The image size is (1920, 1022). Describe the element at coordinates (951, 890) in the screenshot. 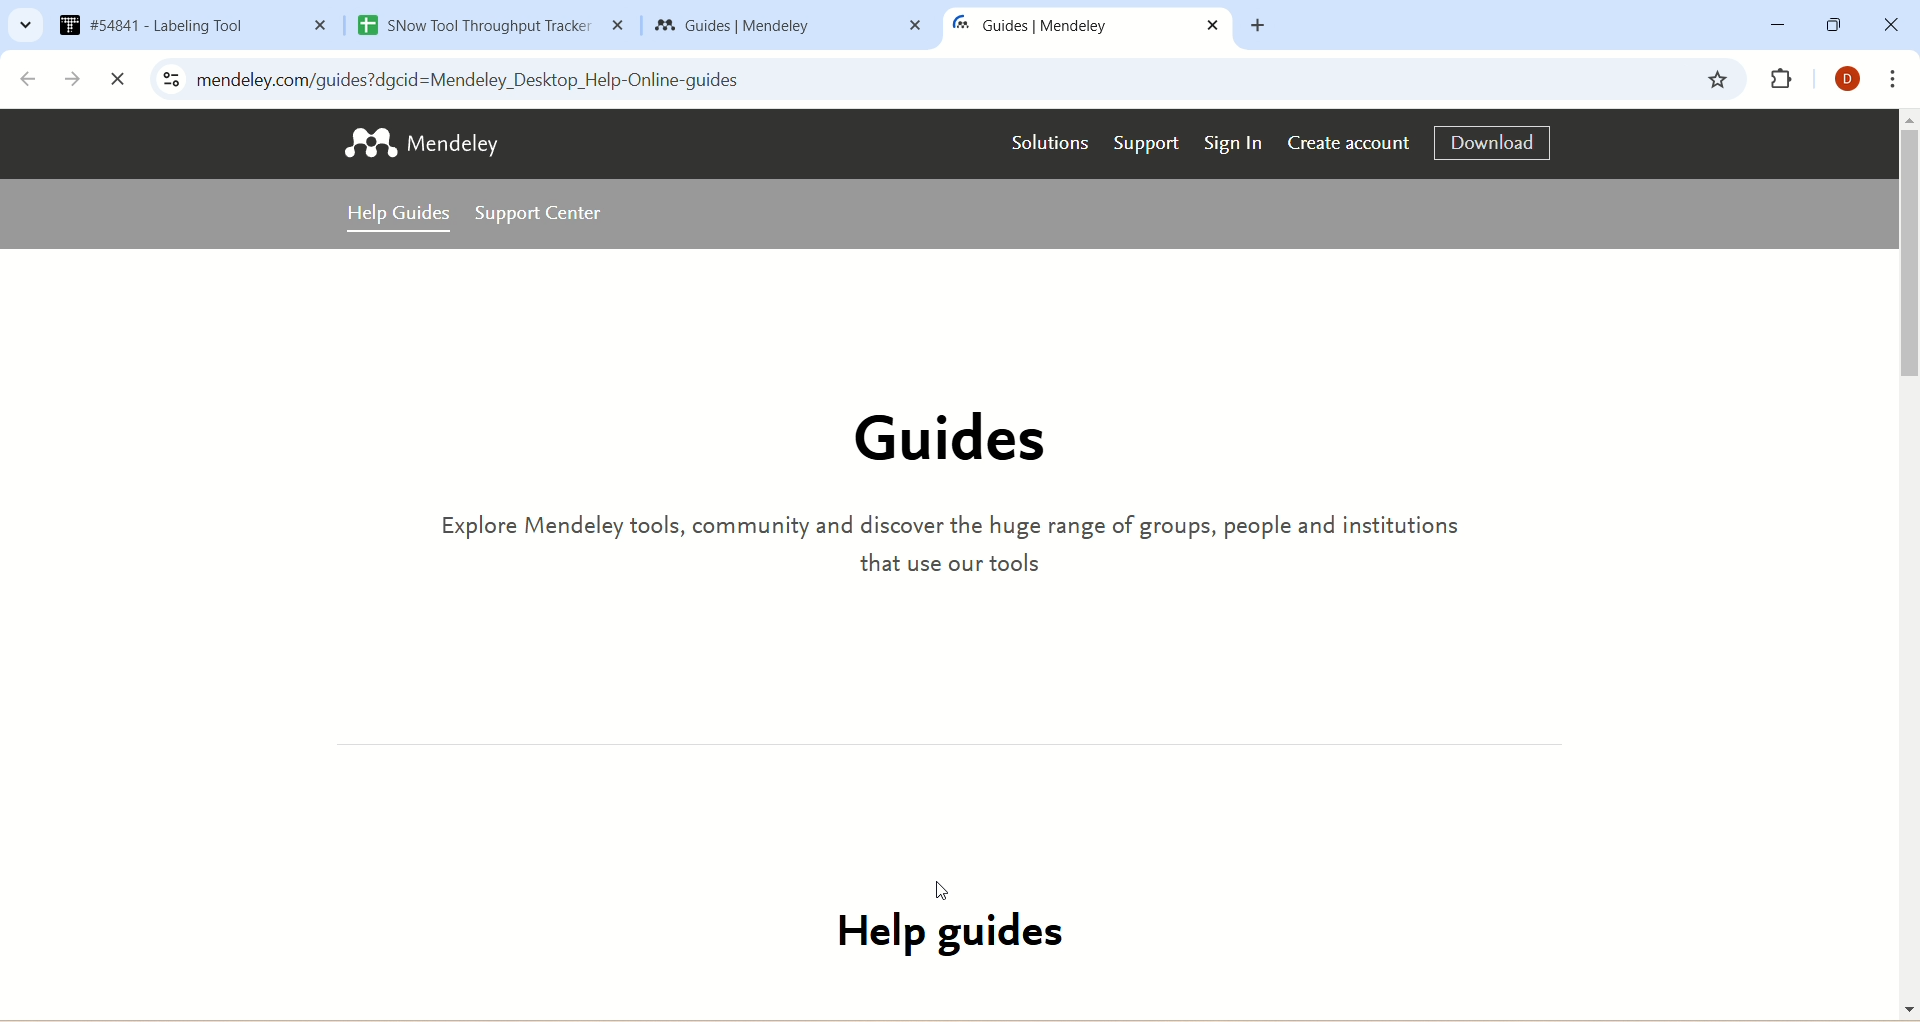

I see `cursor` at that location.